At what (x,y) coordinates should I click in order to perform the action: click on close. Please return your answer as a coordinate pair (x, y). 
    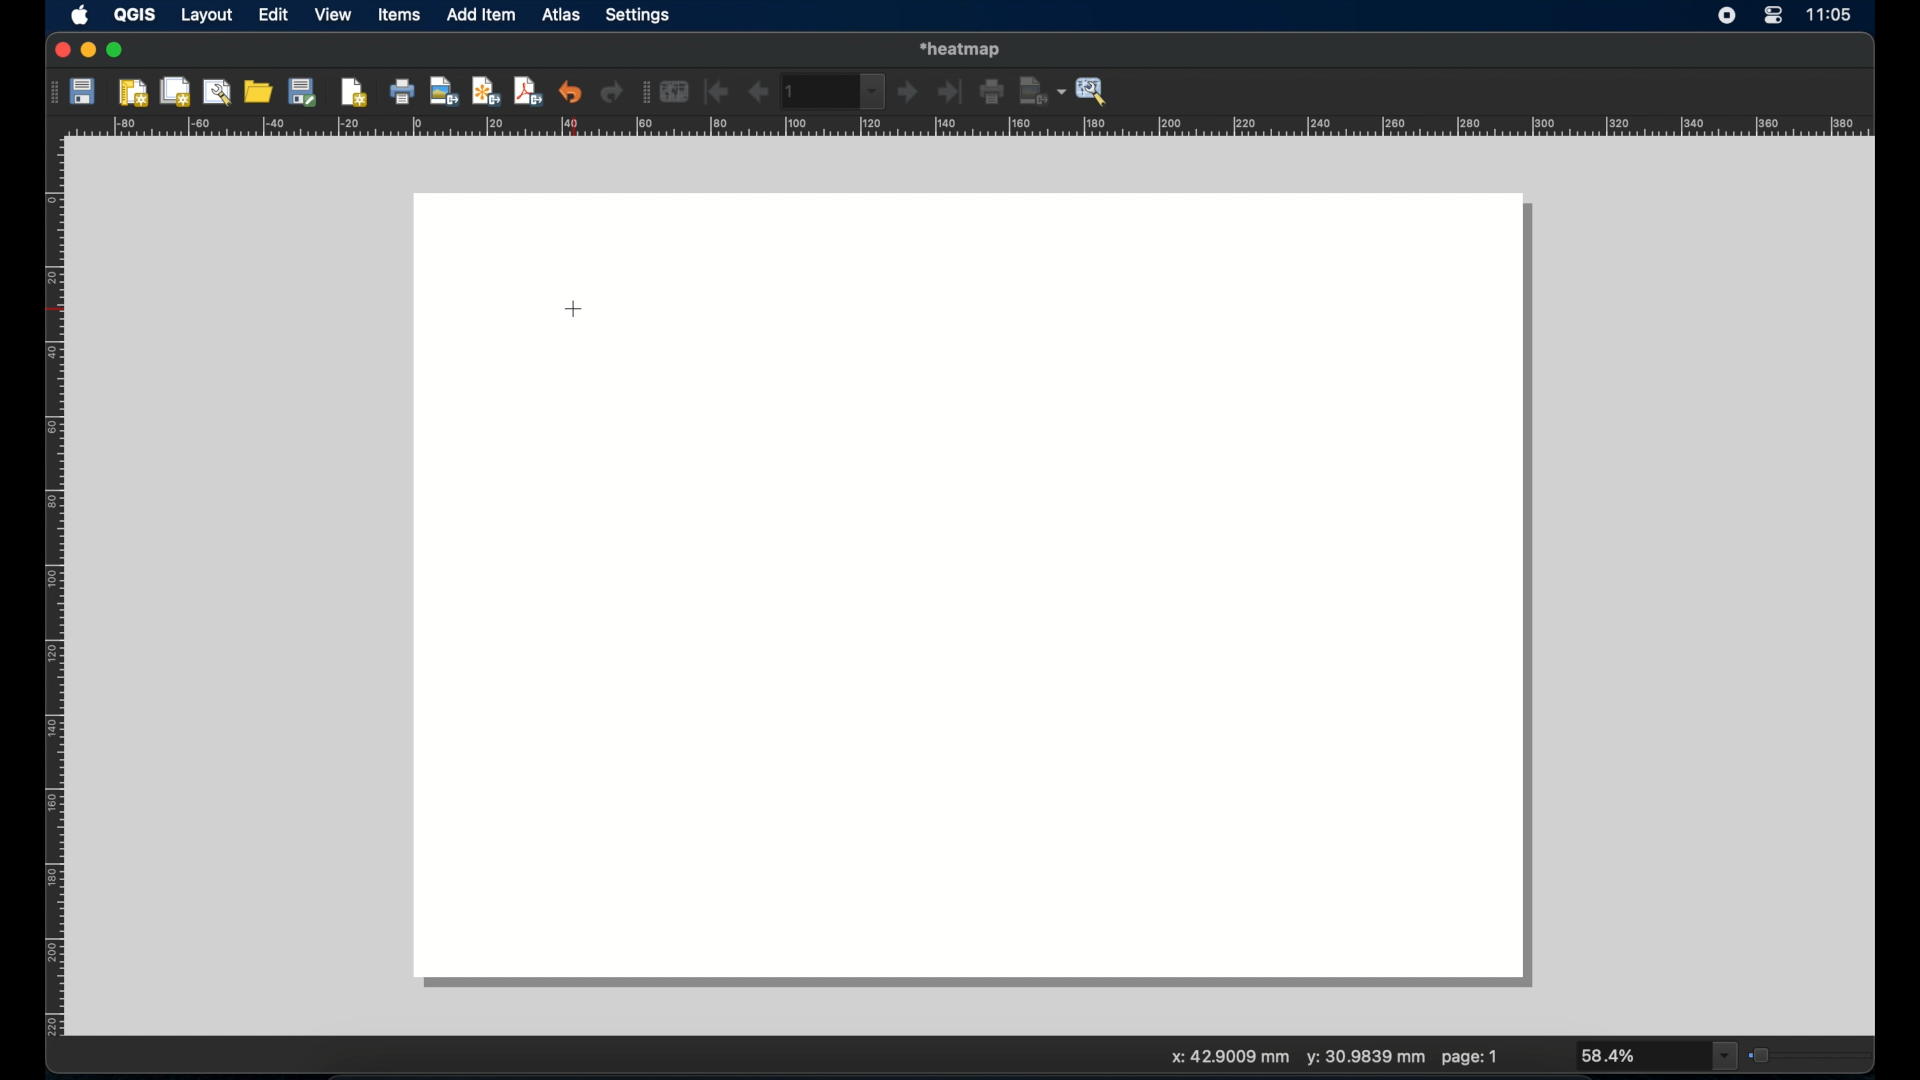
    Looking at the image, I should click on (60, 51).